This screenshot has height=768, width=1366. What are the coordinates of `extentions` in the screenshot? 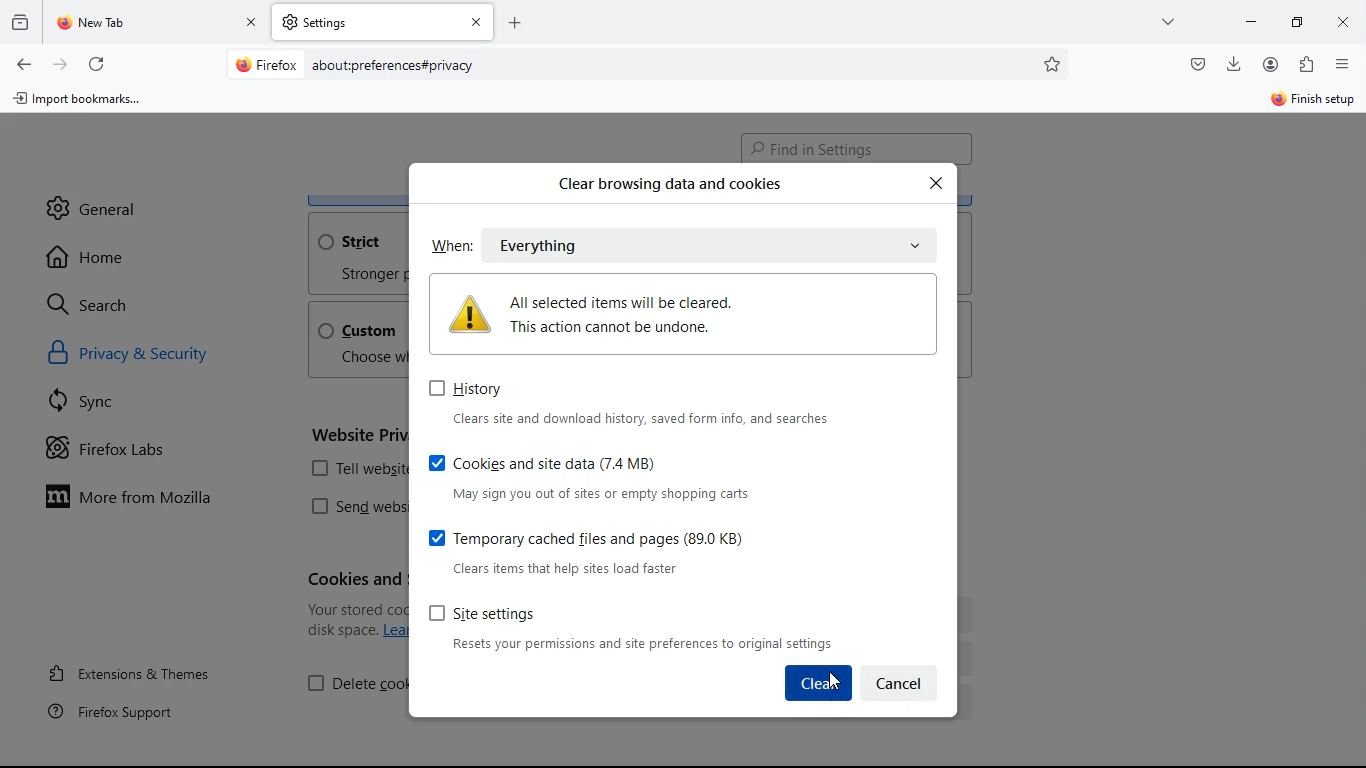 It's located at (1306, 66).